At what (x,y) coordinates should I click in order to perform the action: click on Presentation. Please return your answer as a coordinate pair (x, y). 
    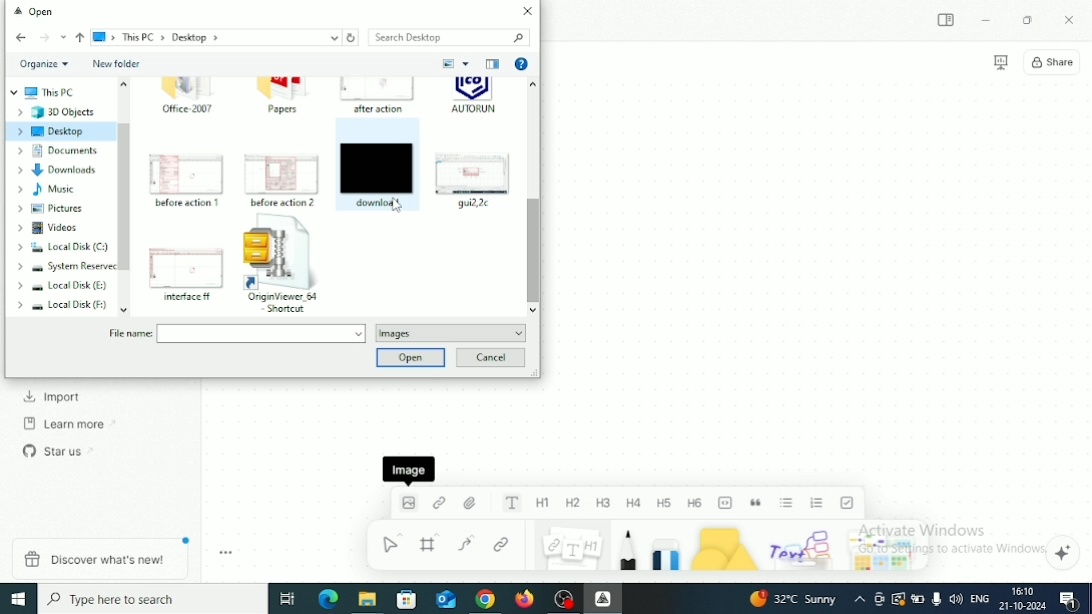
    Looking at the image, I should click on (1001, 63).